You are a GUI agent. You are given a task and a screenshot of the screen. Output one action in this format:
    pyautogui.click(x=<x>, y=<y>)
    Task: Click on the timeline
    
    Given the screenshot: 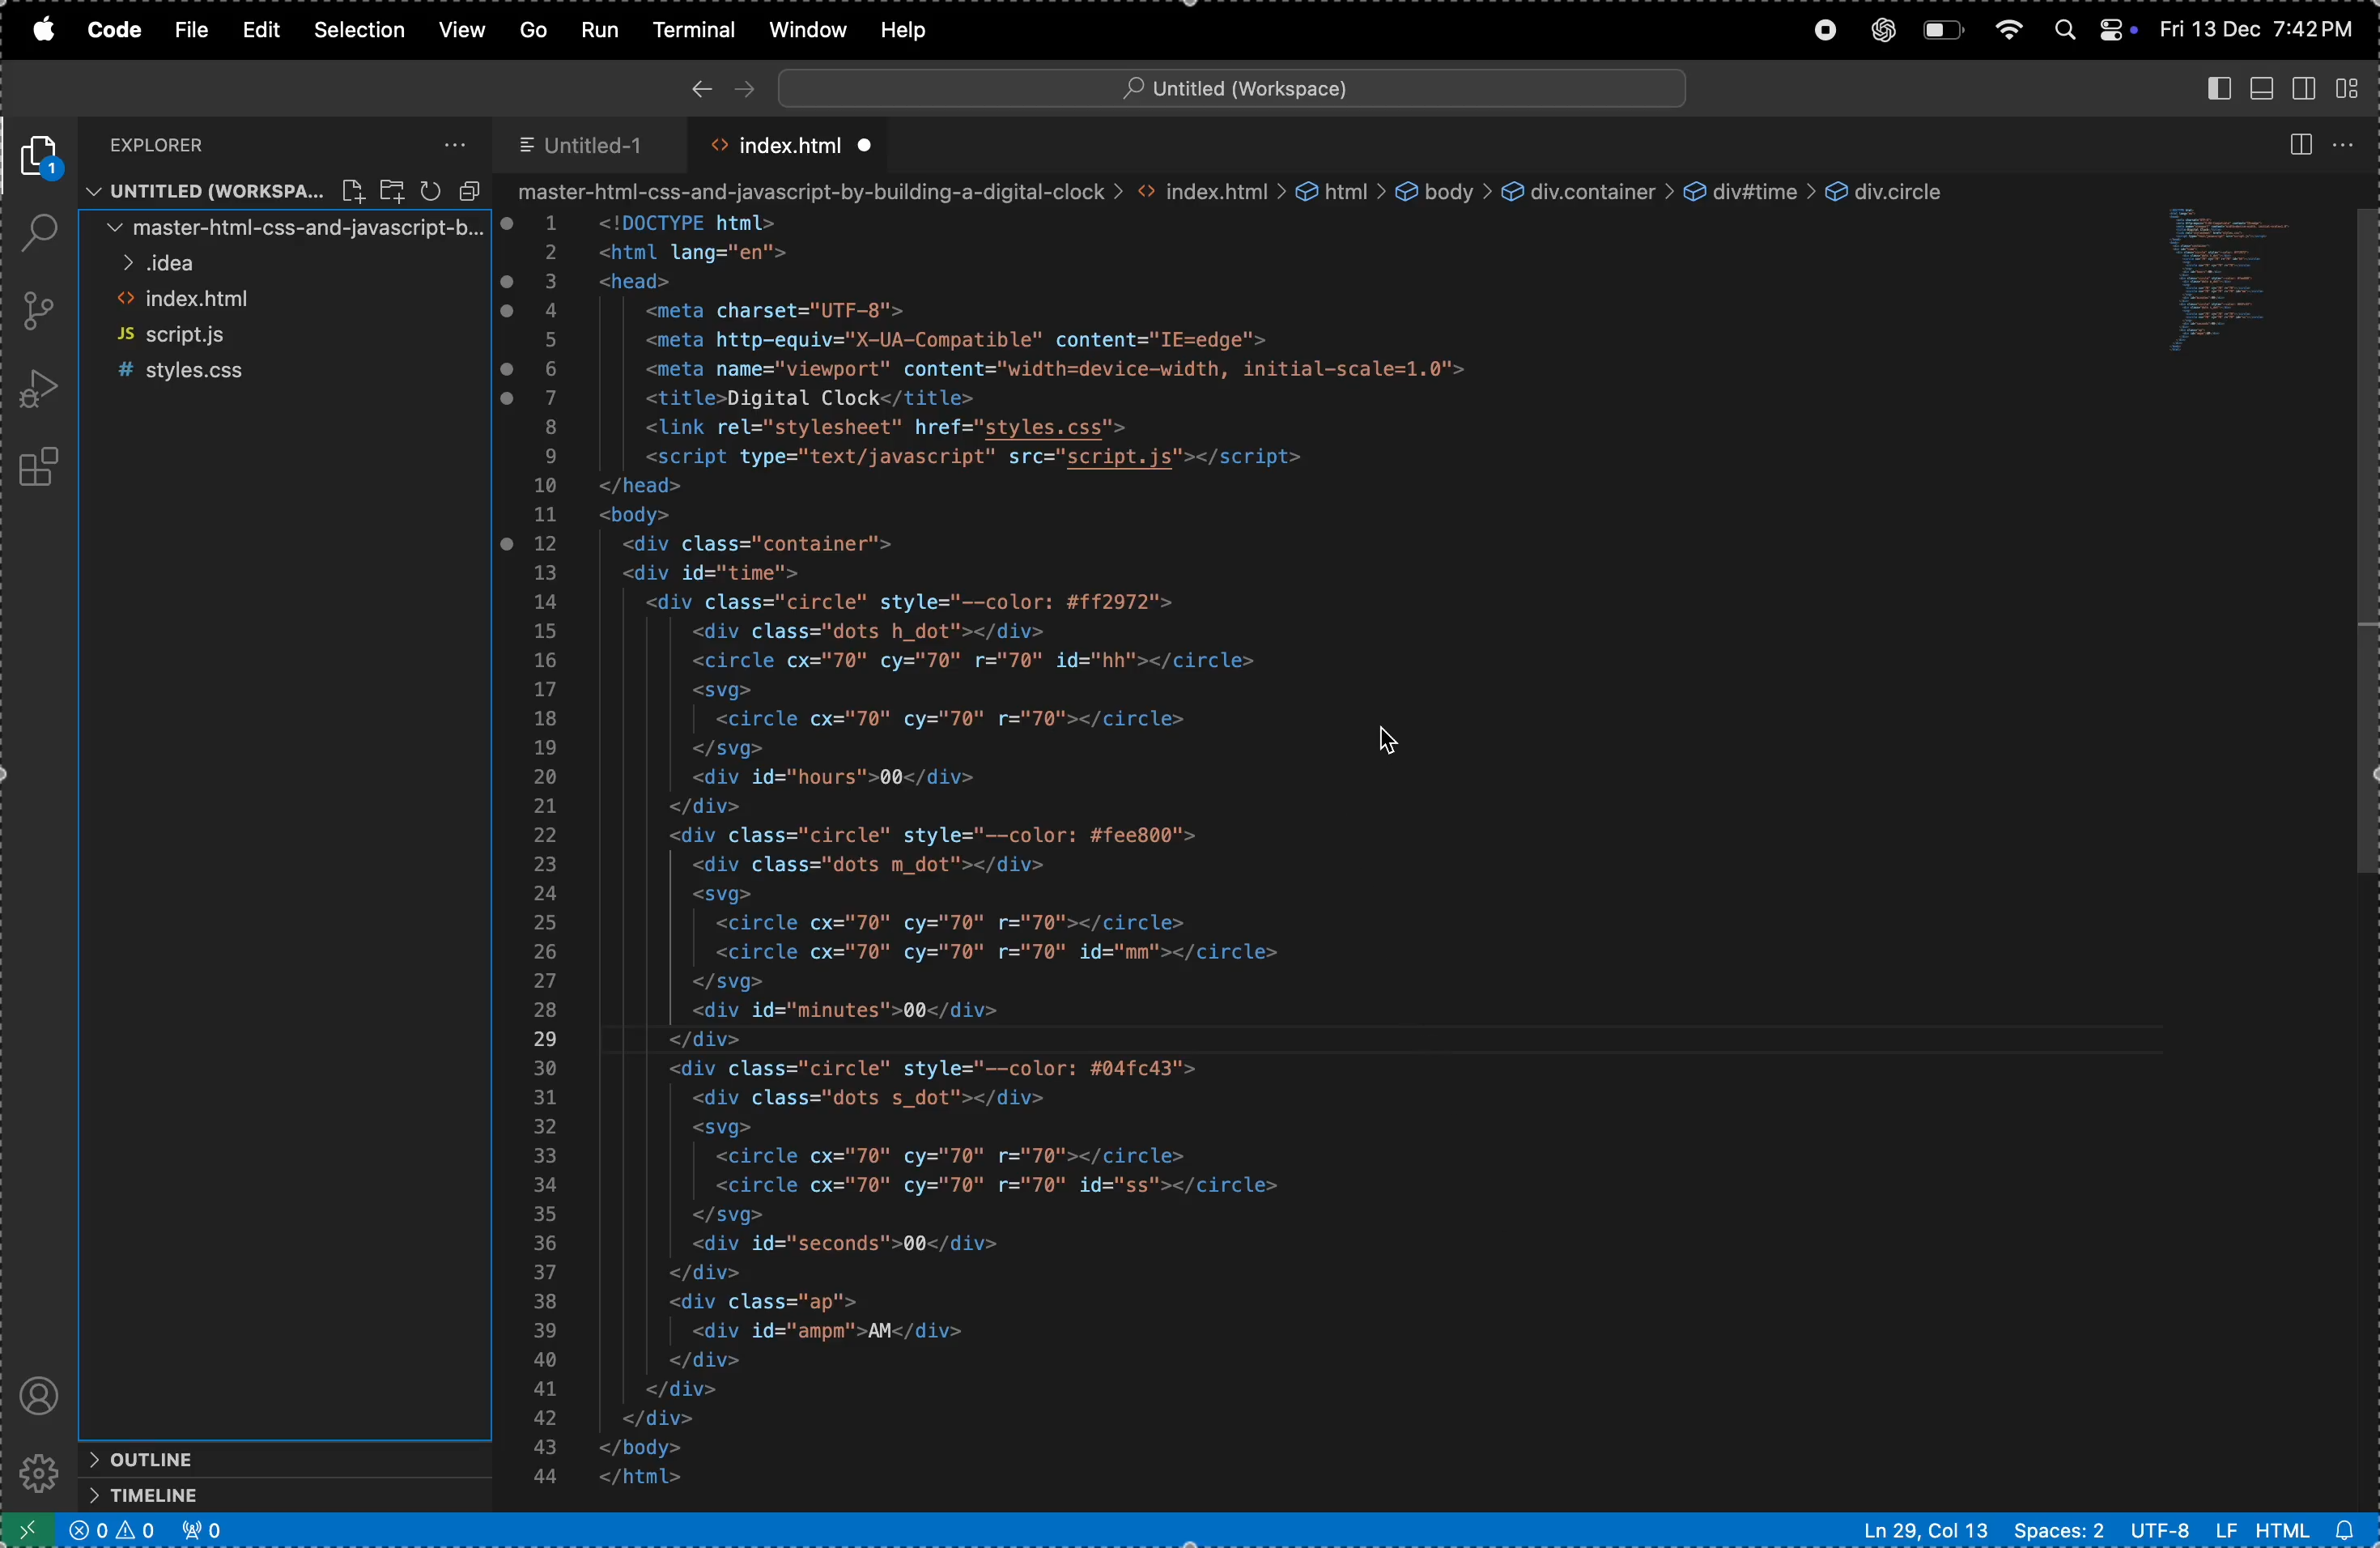 What is the action you would take?
    pyautogui.click(x=246, y=1495)
    